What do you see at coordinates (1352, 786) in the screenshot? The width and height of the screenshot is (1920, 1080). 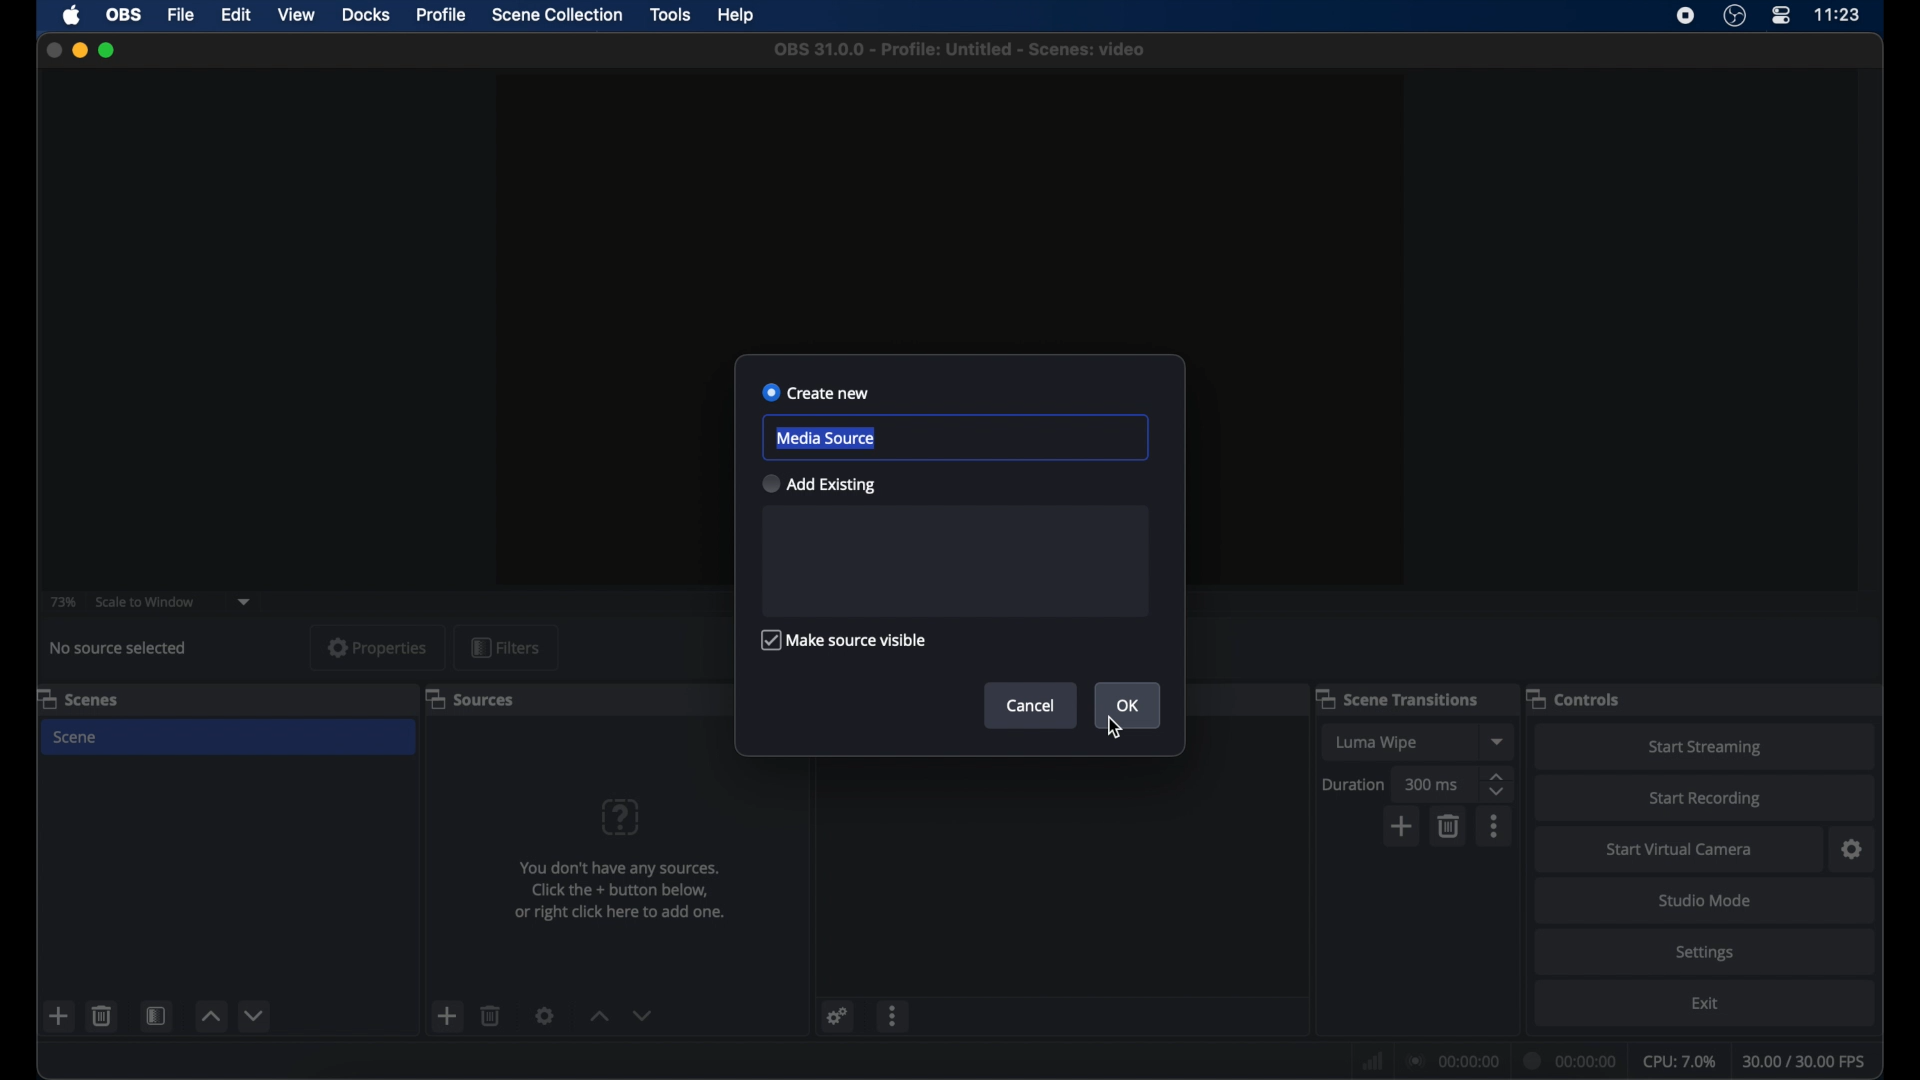 I see `duration` at bounding box center [1352, 786].